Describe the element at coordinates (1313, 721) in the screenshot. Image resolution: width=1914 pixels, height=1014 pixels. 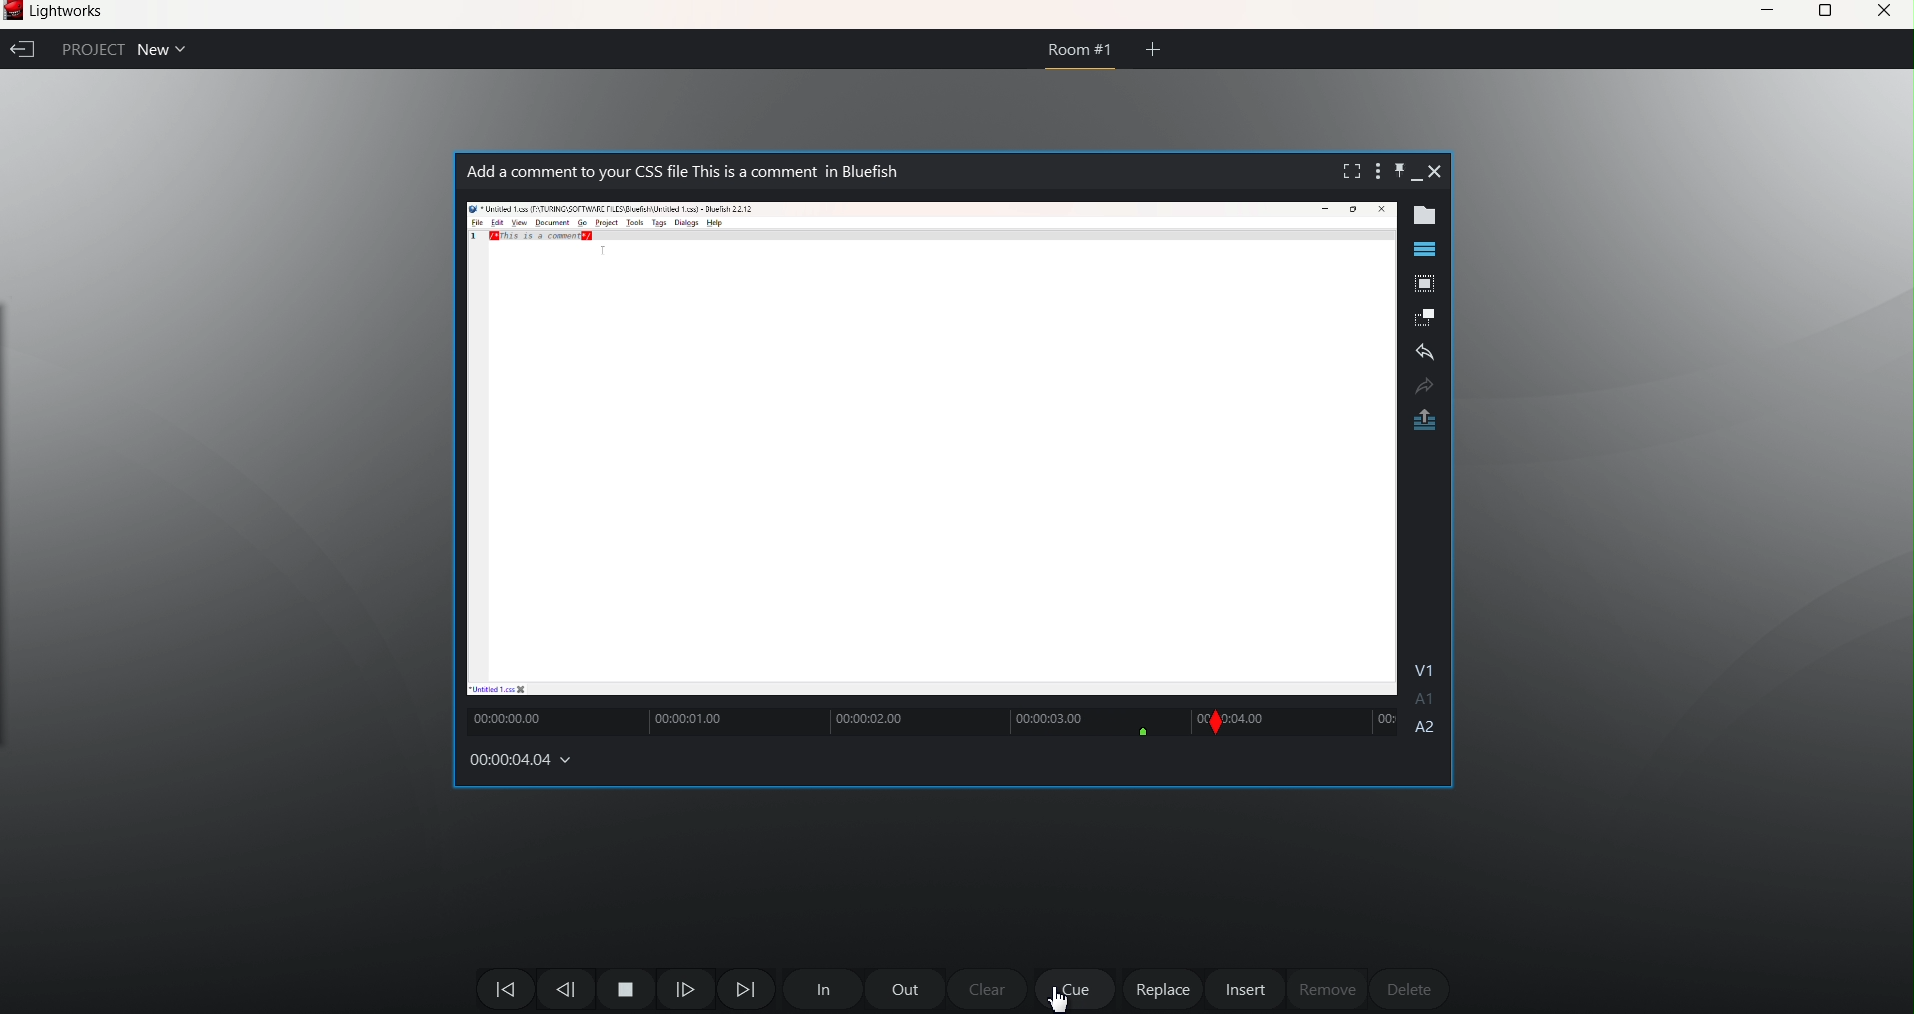
I see `clip track` at that location.